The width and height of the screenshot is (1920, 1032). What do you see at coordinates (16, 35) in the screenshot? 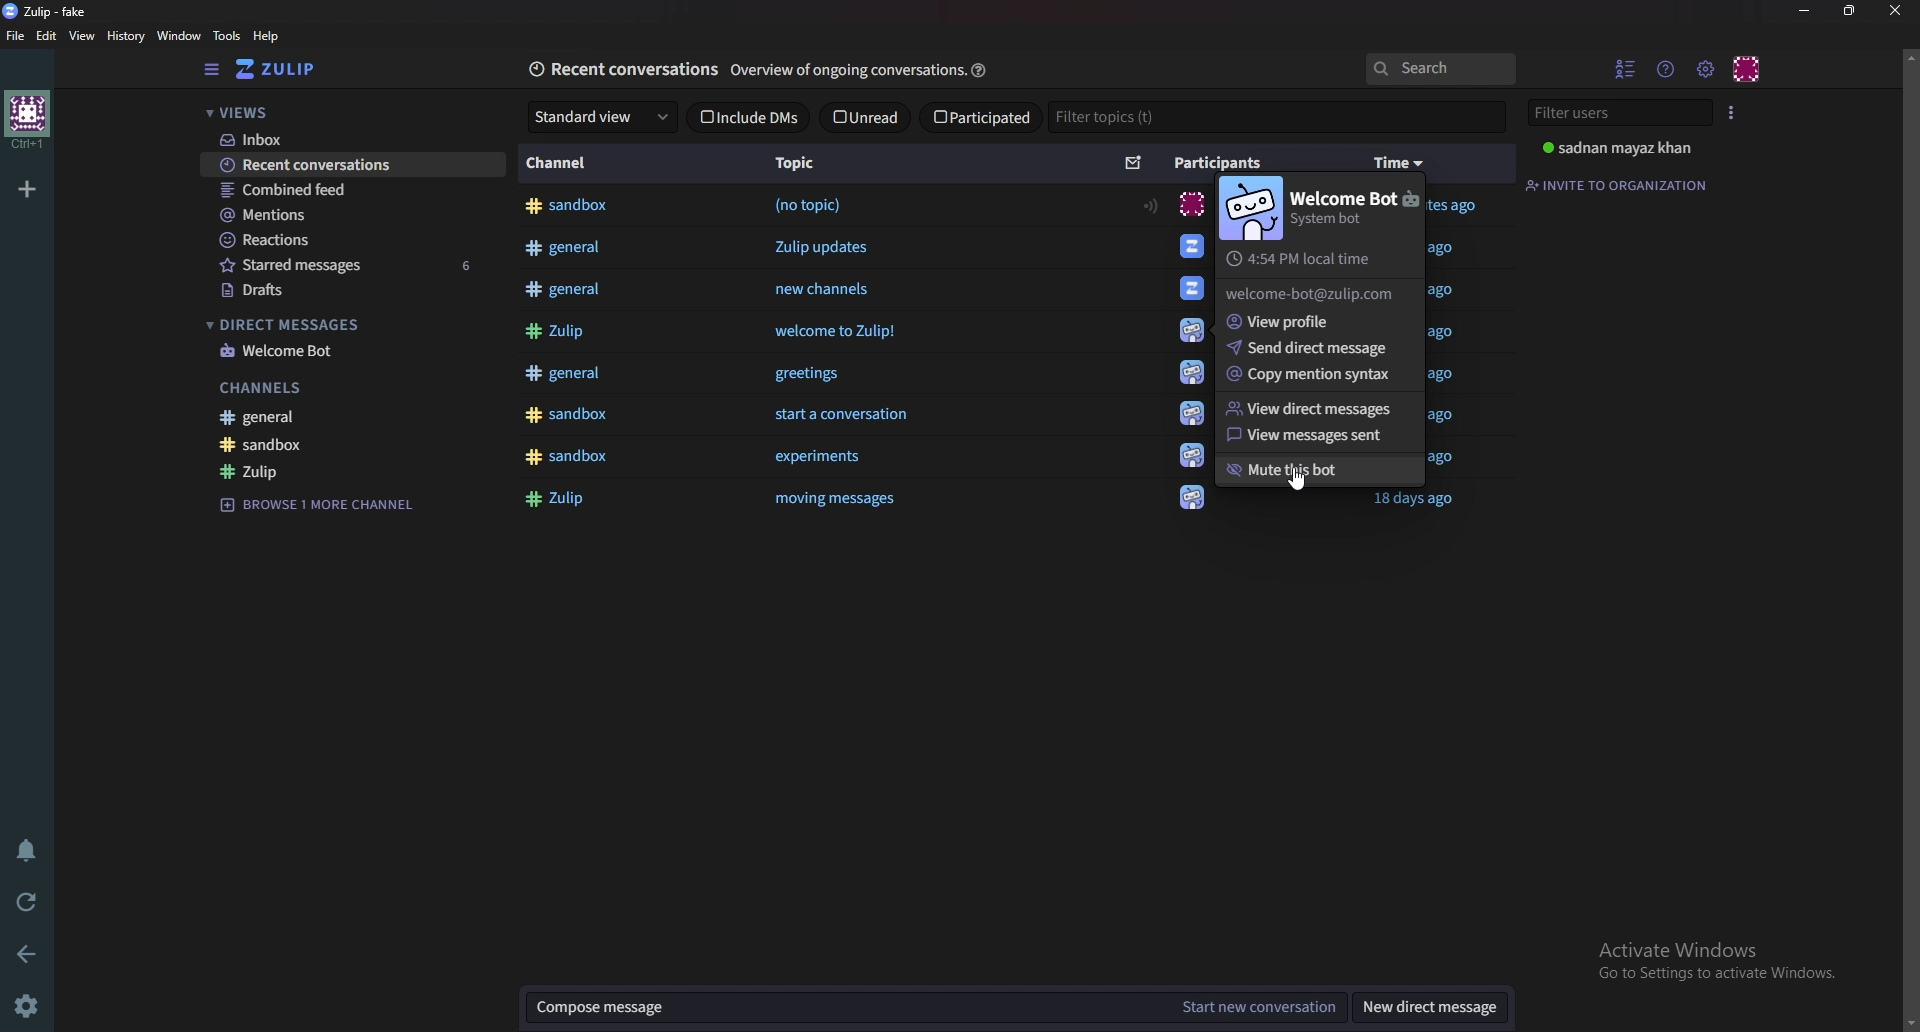
I see `file` at bounding box center [16, 35].